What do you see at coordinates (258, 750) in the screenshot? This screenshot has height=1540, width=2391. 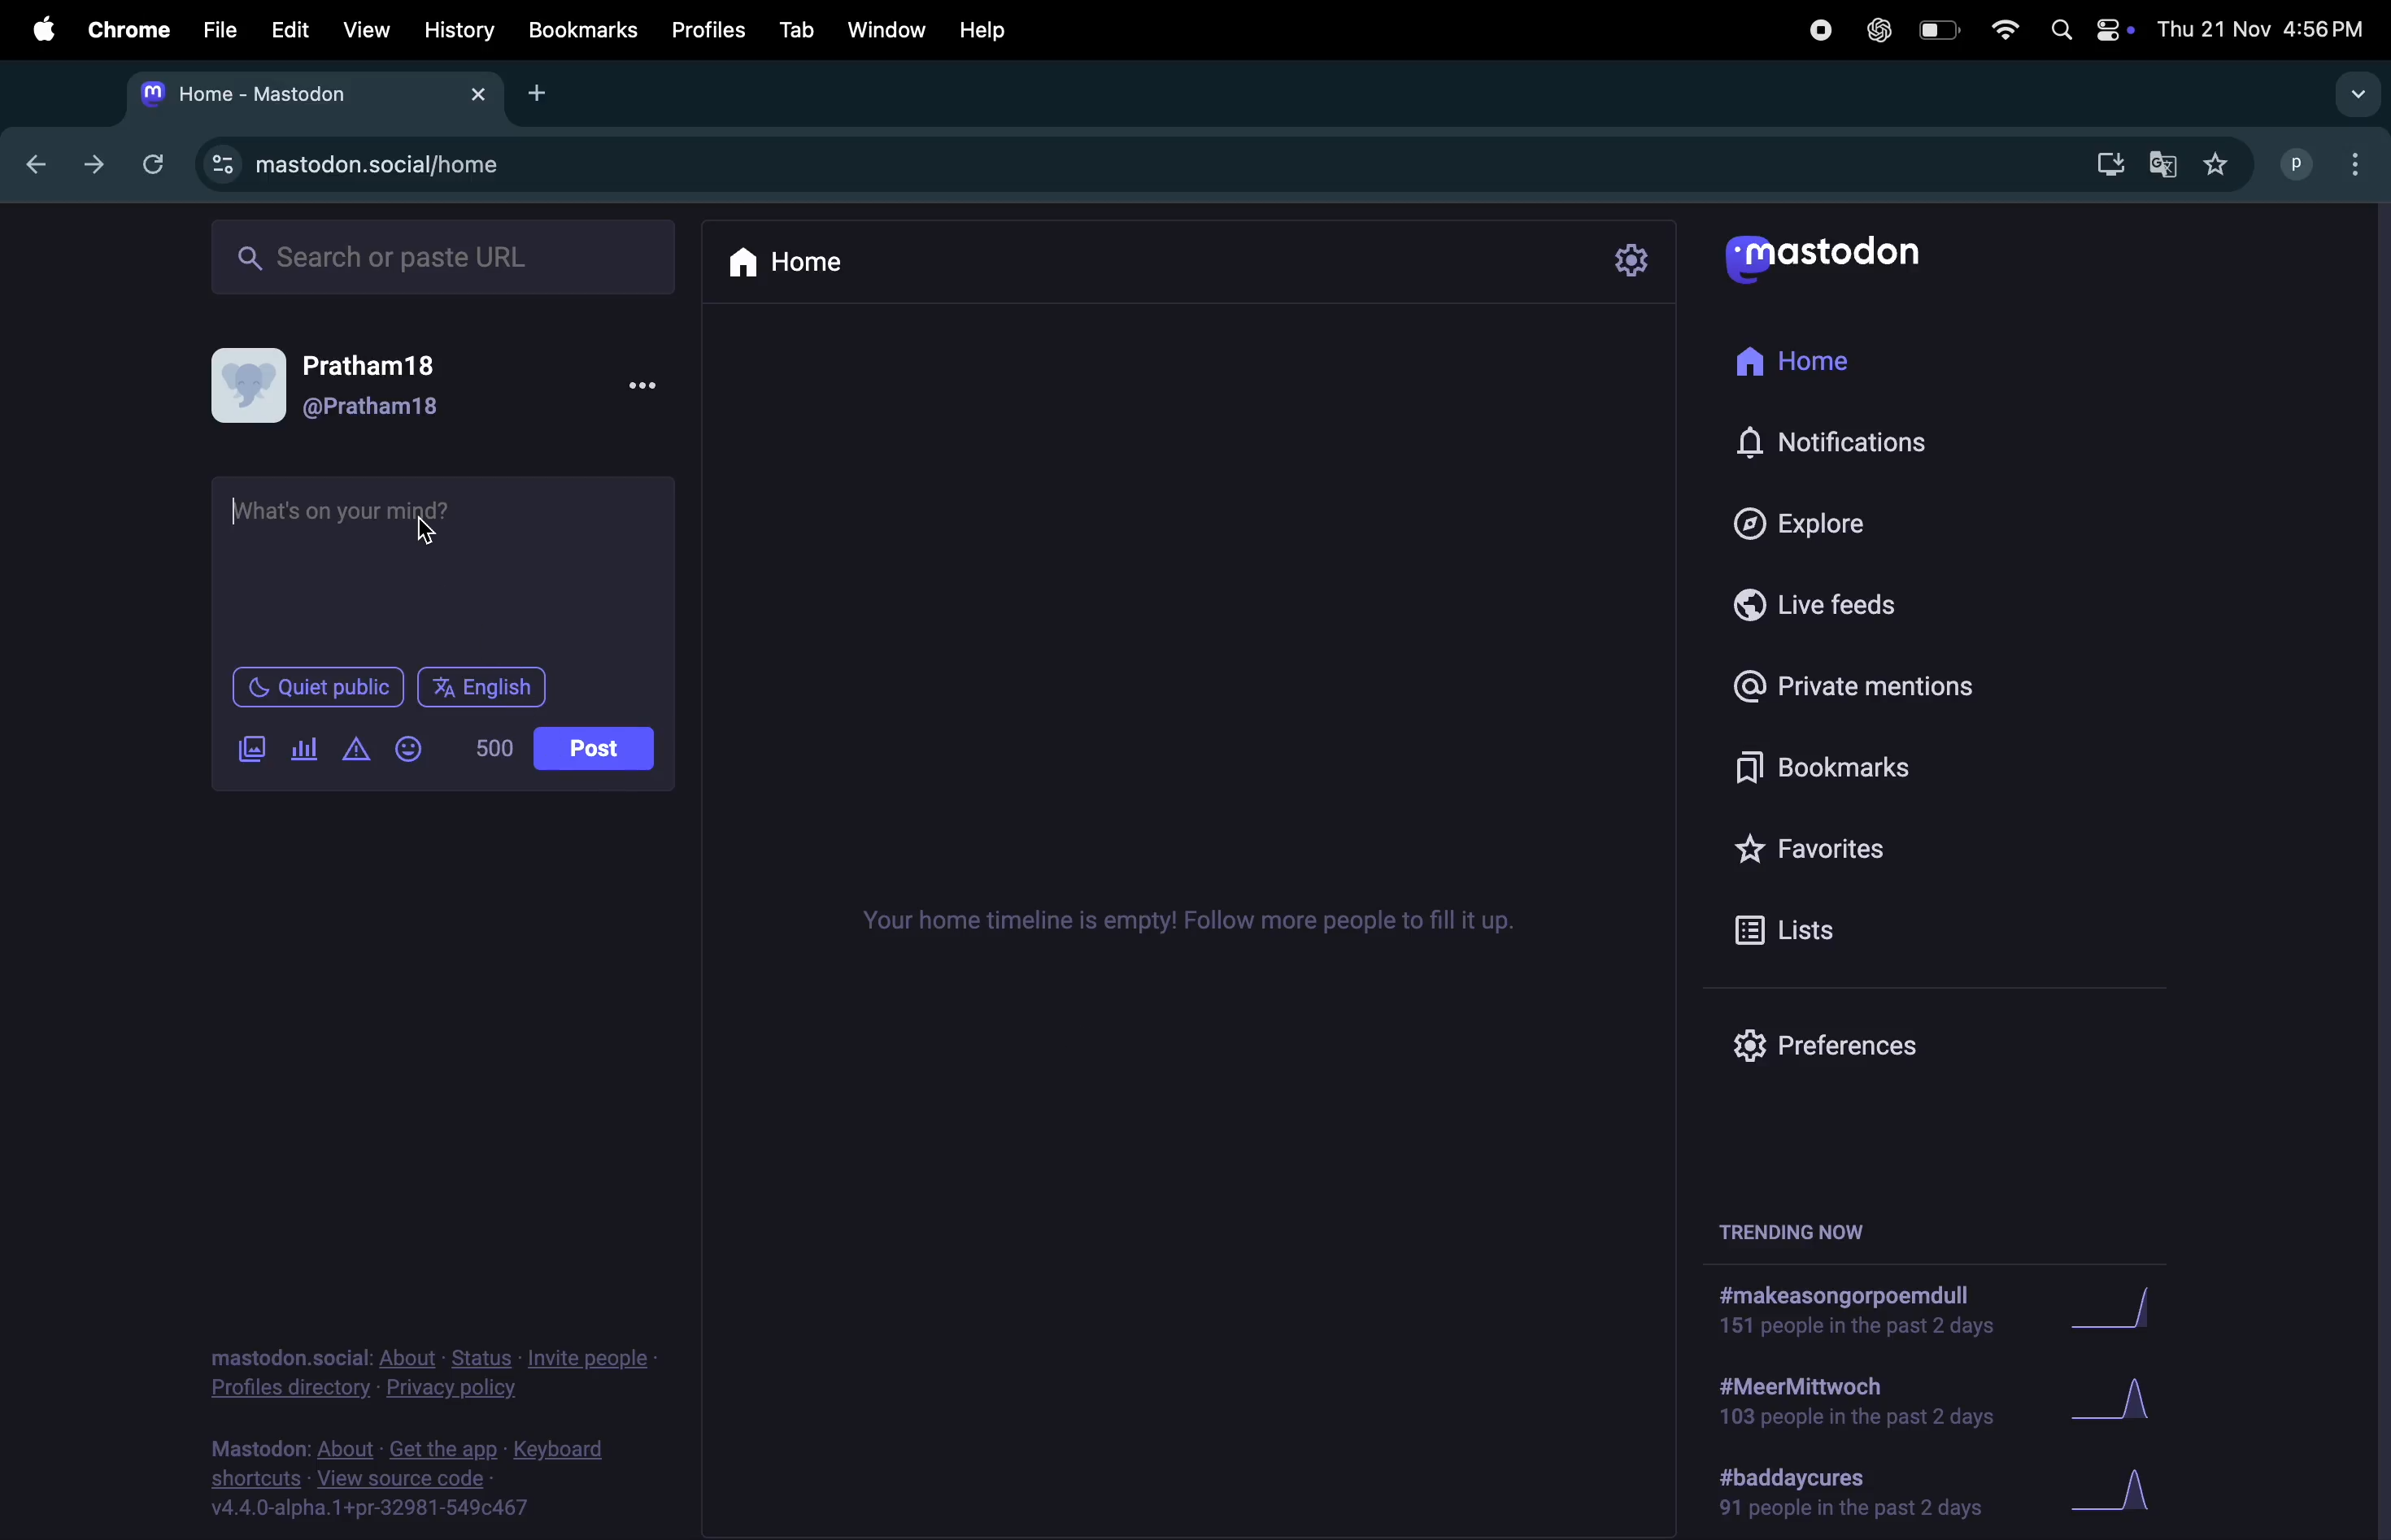 I see `add image` at bounding box center [258, 750].